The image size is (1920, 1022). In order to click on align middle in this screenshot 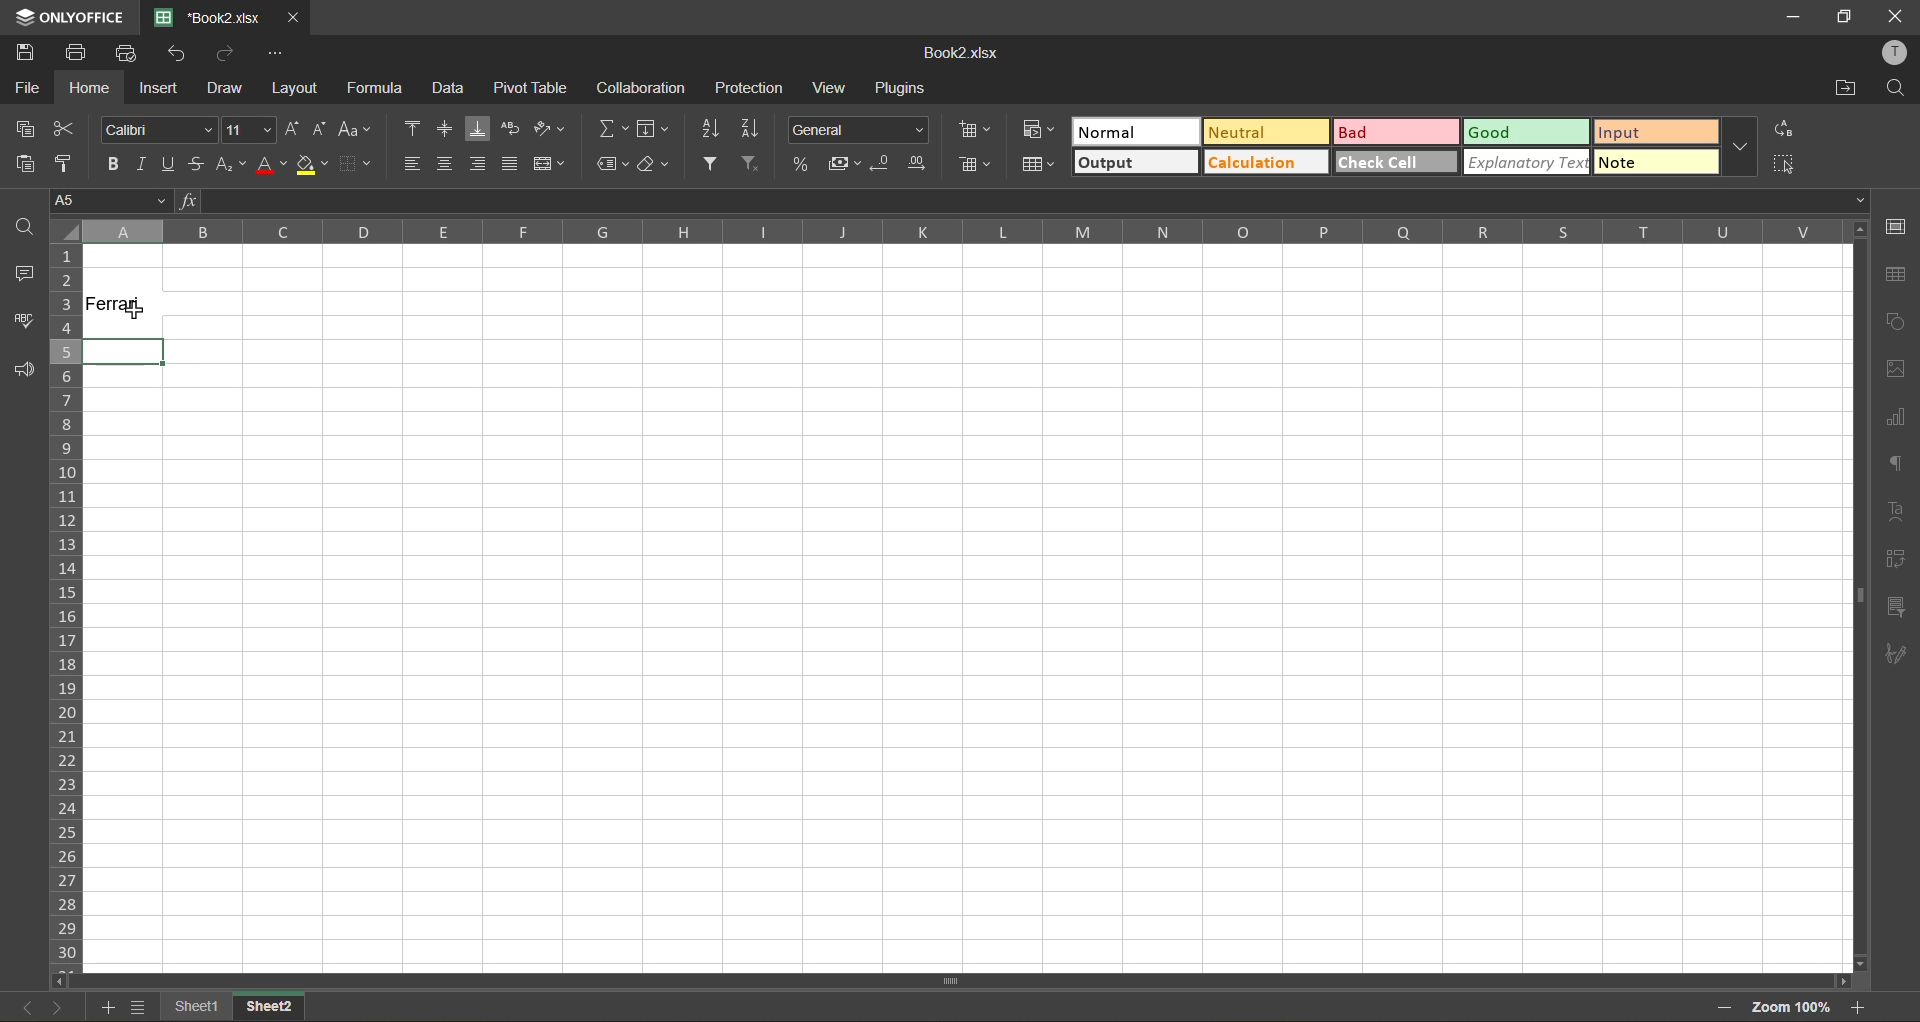, I will do `click(445, 130)`.